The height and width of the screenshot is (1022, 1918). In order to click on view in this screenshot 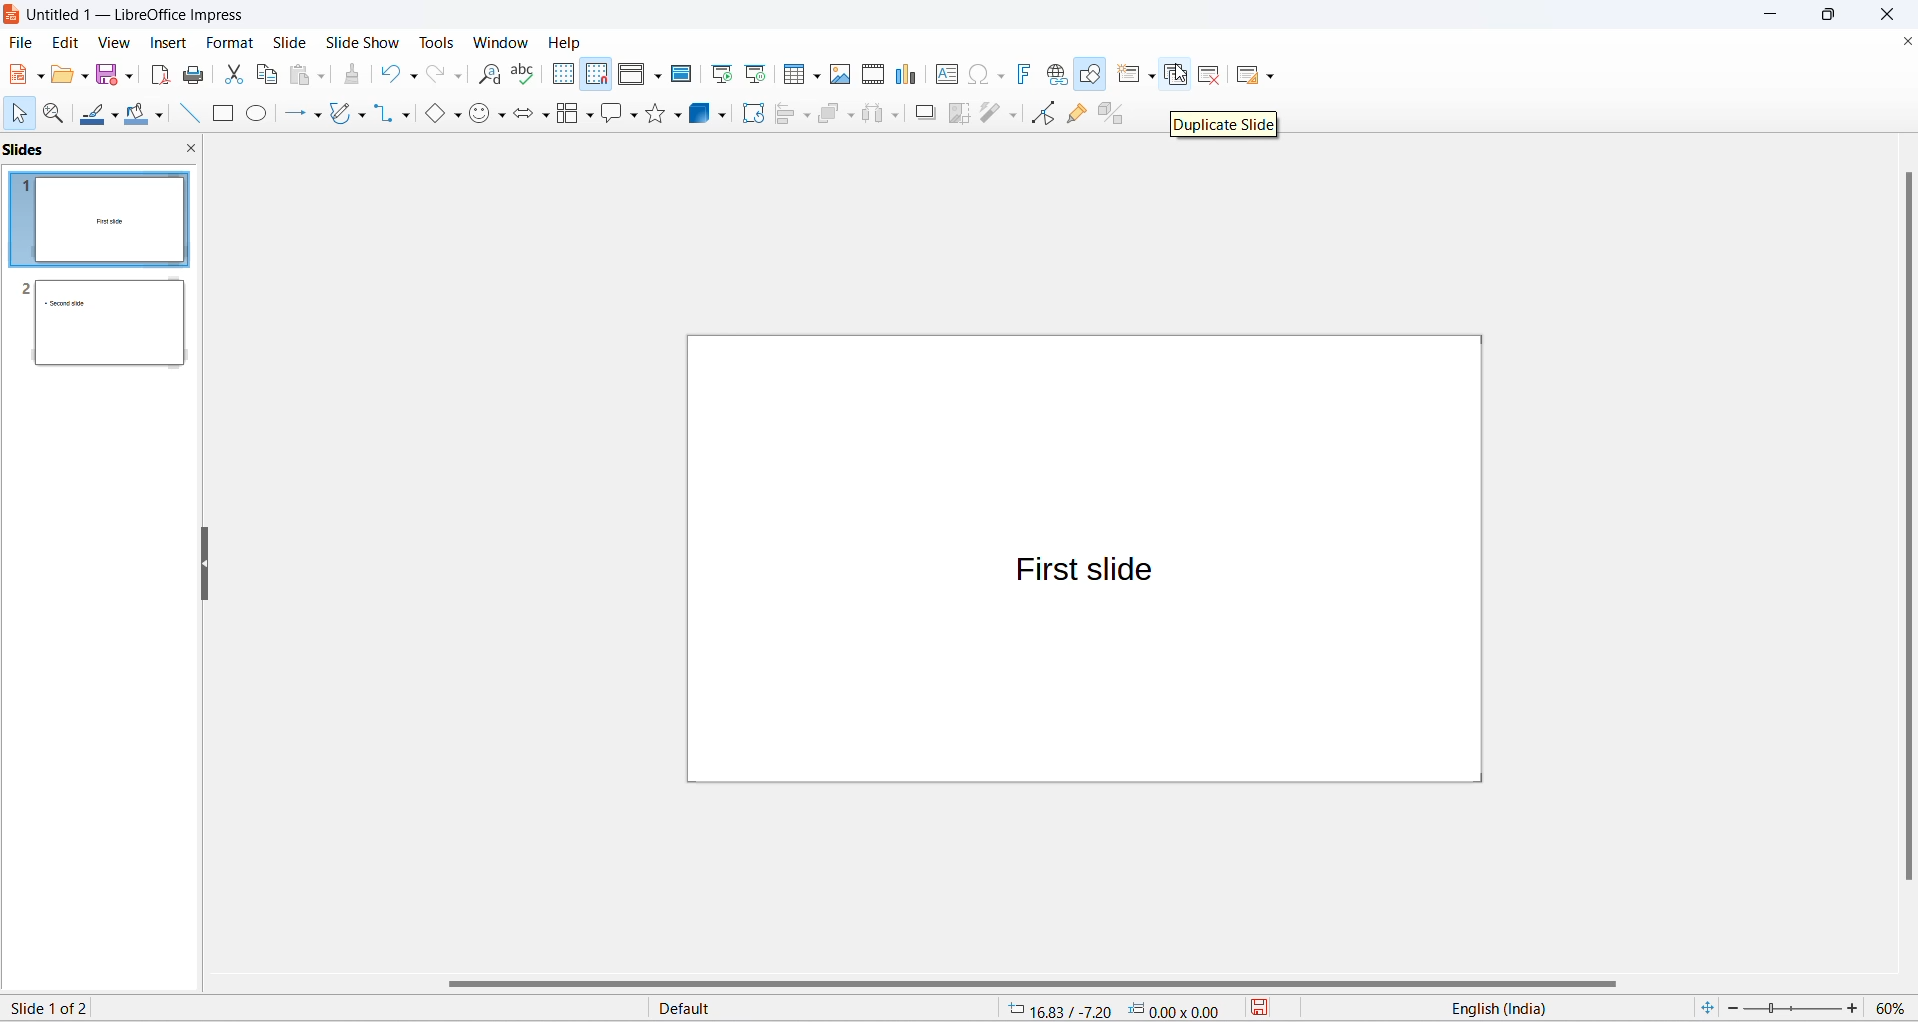, I will do `click(117, 42)`.